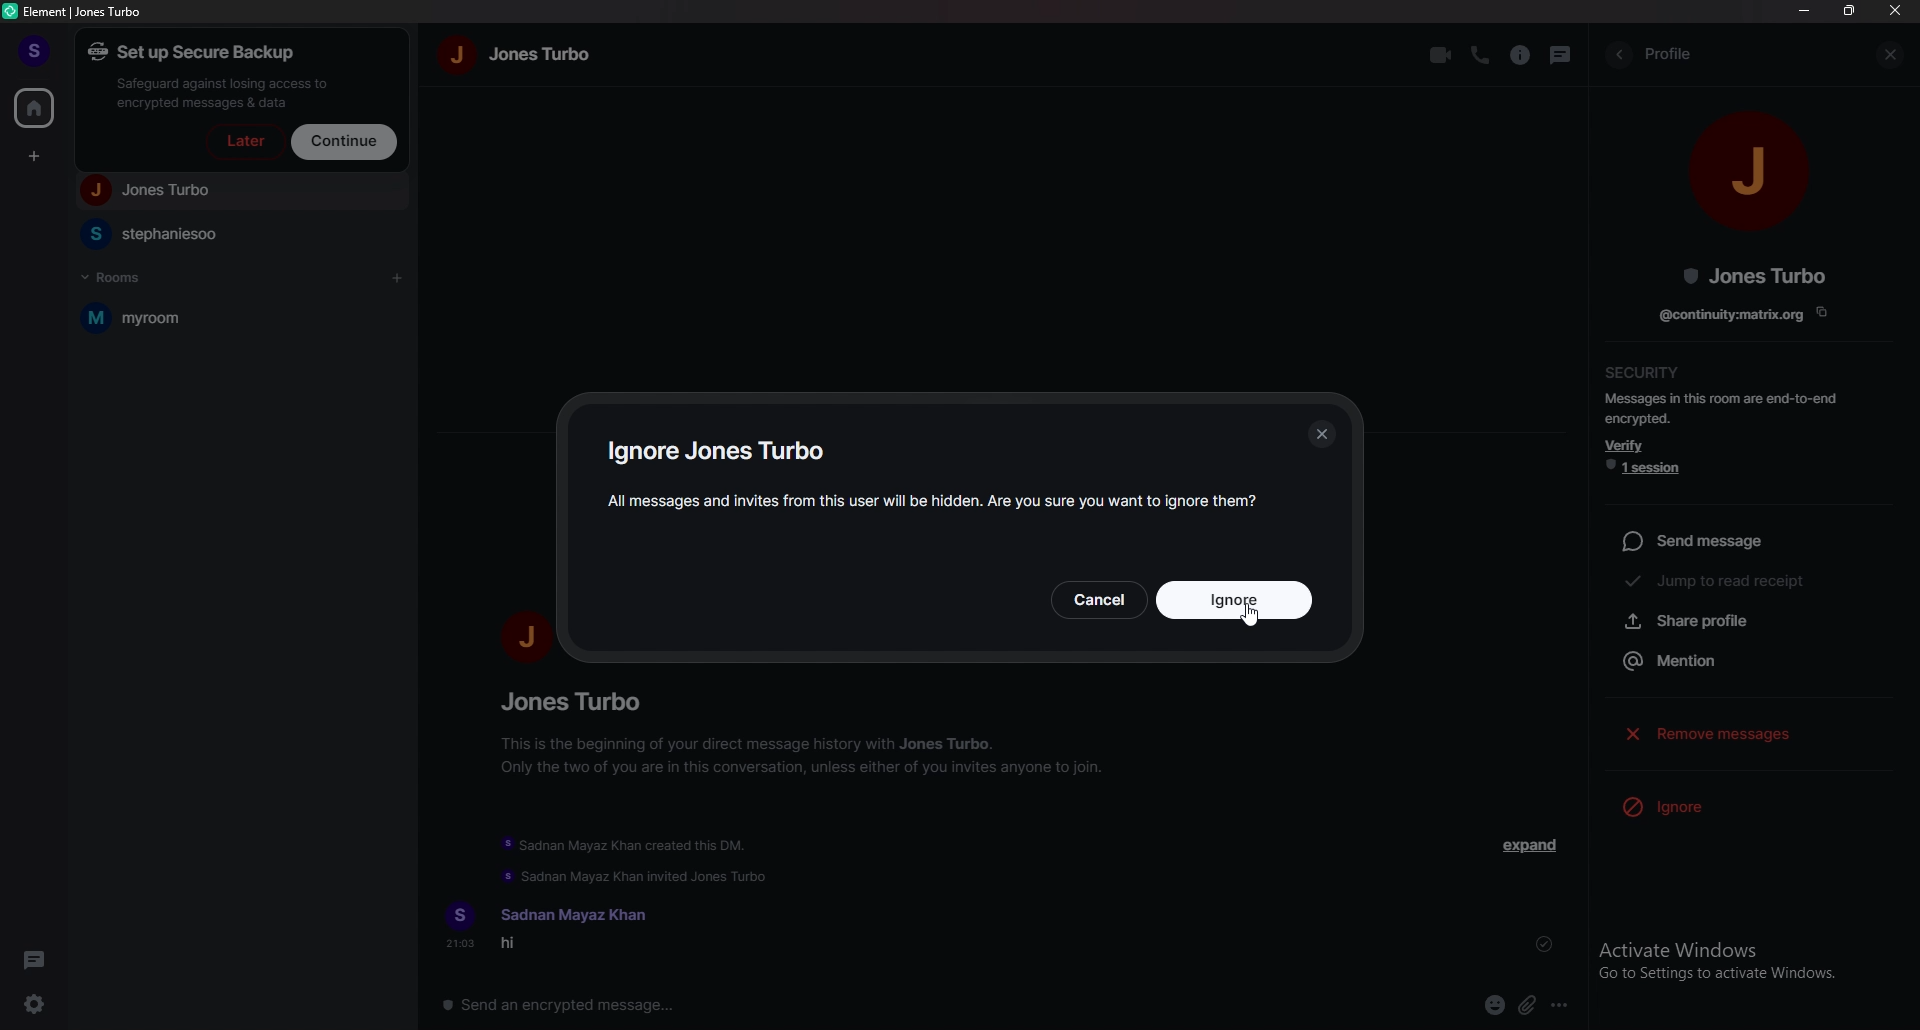 This screenshot has height=1030, width=1920. I want to click on name, so click(570, 915).